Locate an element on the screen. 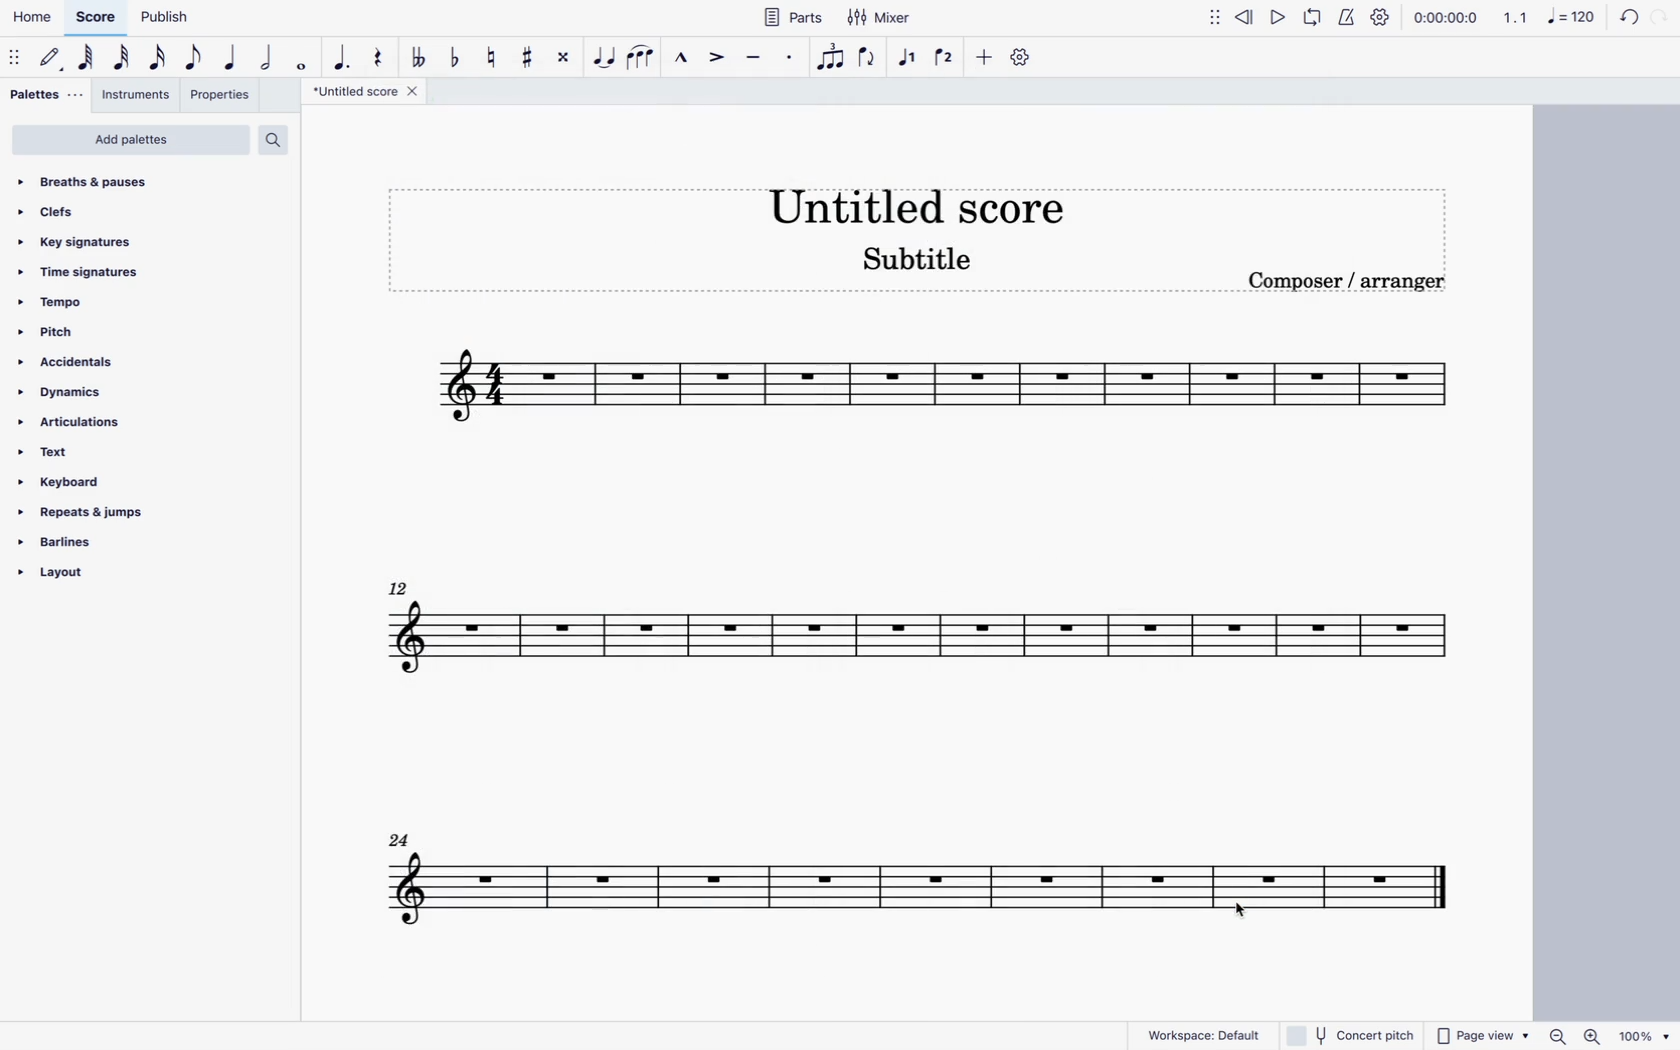   is located at coordinates (1354, 1034).